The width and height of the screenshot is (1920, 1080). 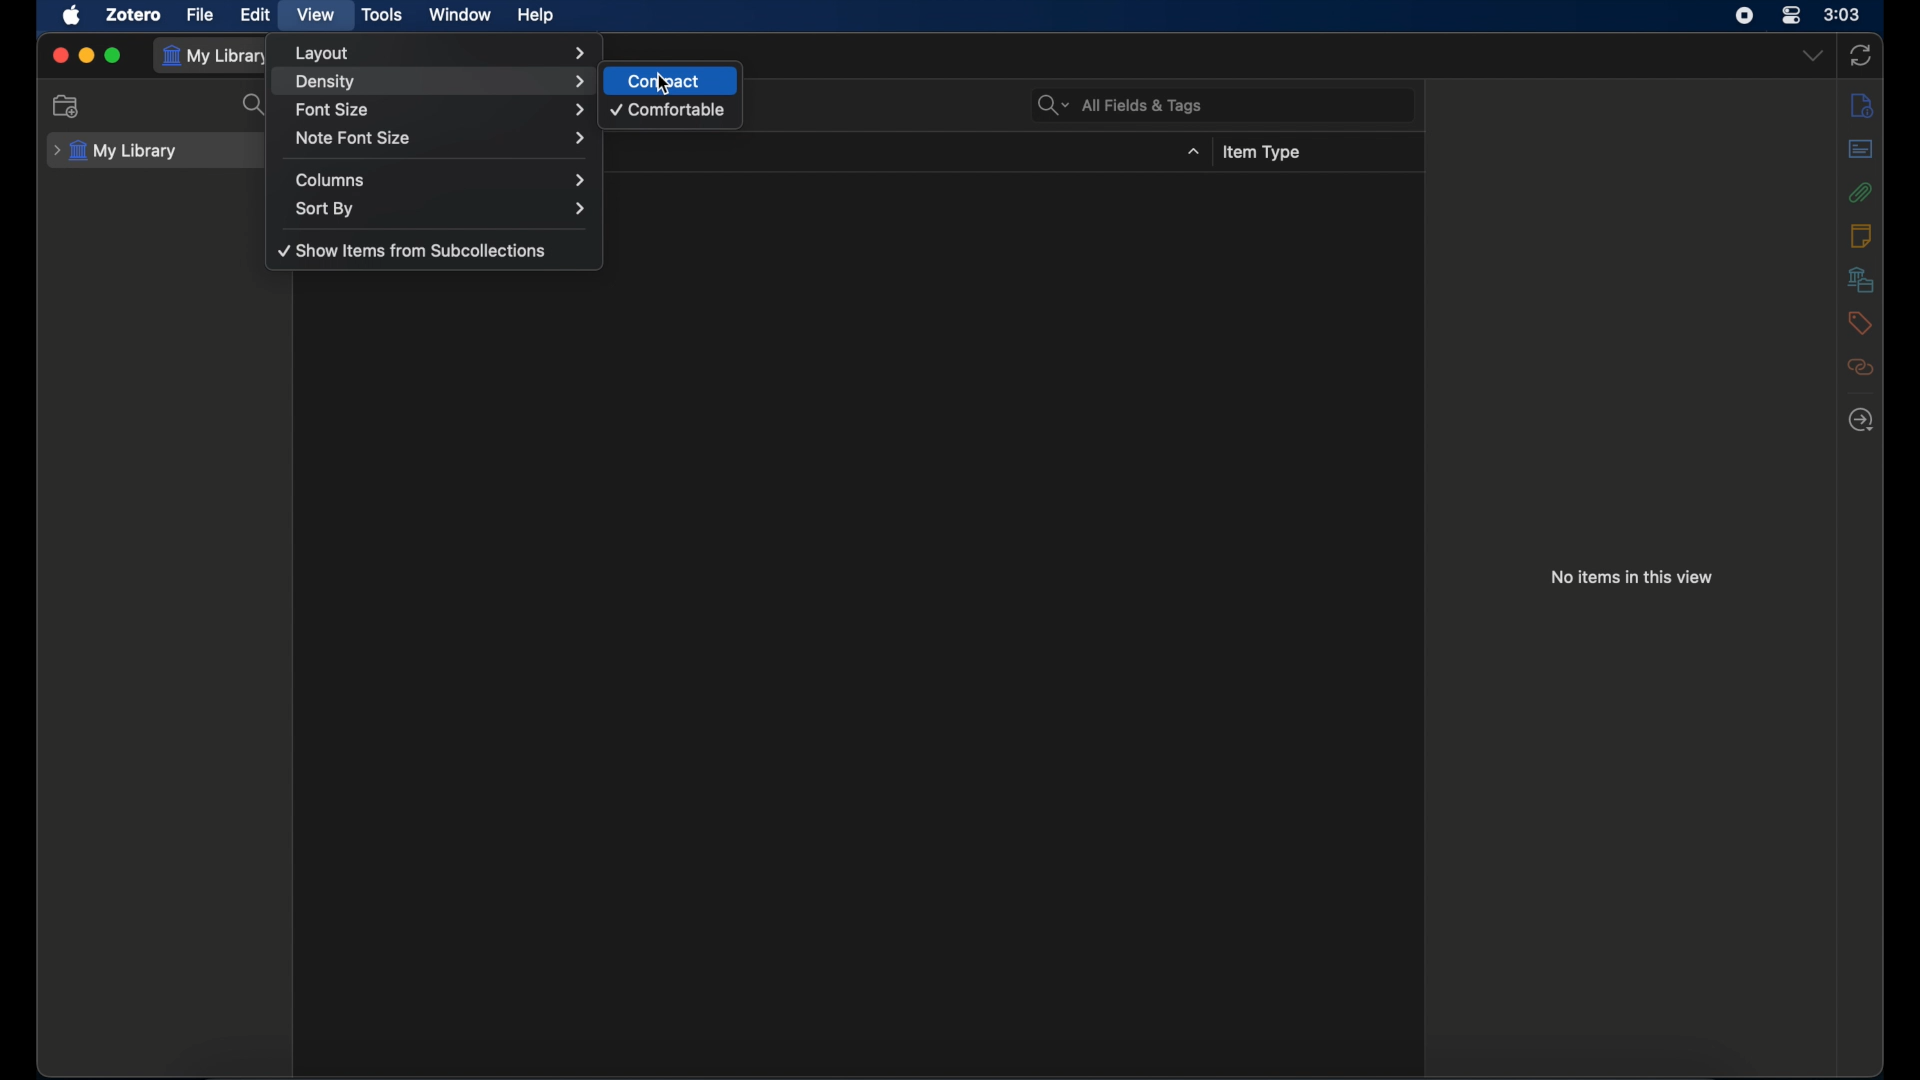 What do you see at coordinates (664, 84) in the screenshot?
I see `cursor` at bounding box center [664, 84].